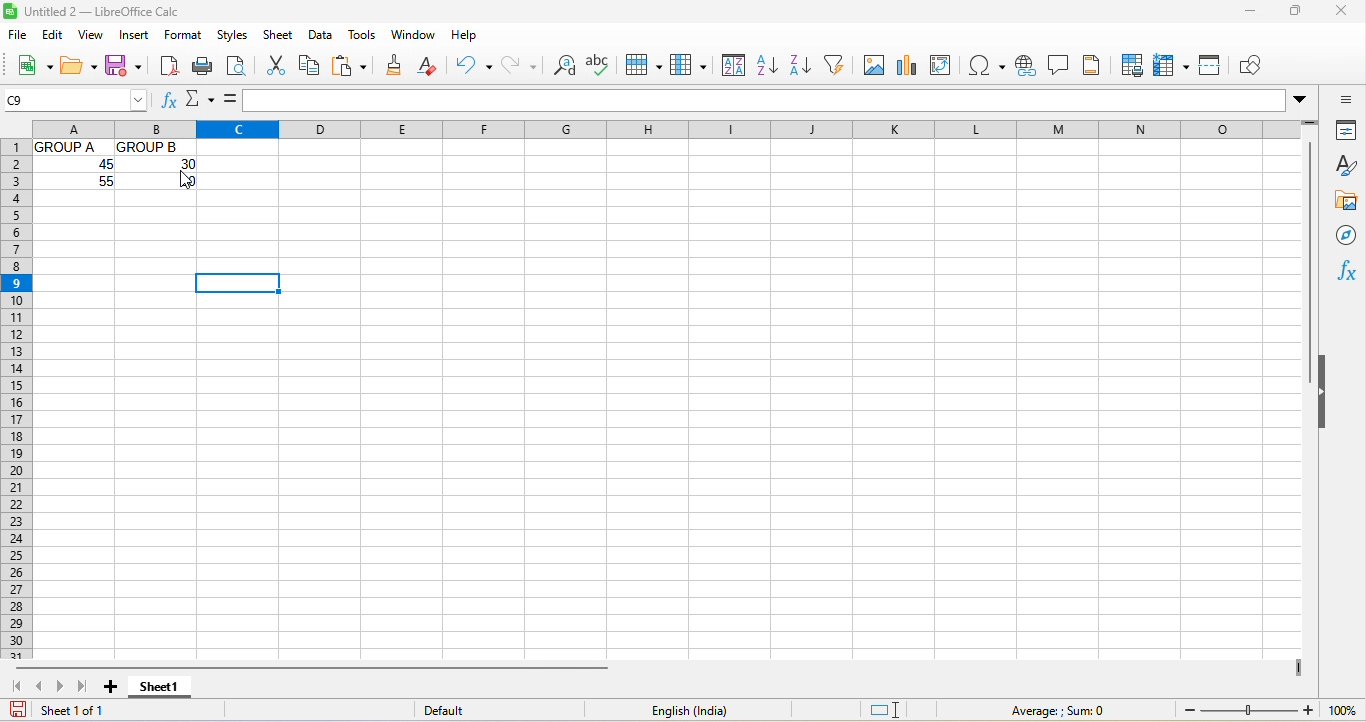  What do you see at coordinates (602, 64) in the screenshot?
I see `spelling` at bounding box center [602, 64].